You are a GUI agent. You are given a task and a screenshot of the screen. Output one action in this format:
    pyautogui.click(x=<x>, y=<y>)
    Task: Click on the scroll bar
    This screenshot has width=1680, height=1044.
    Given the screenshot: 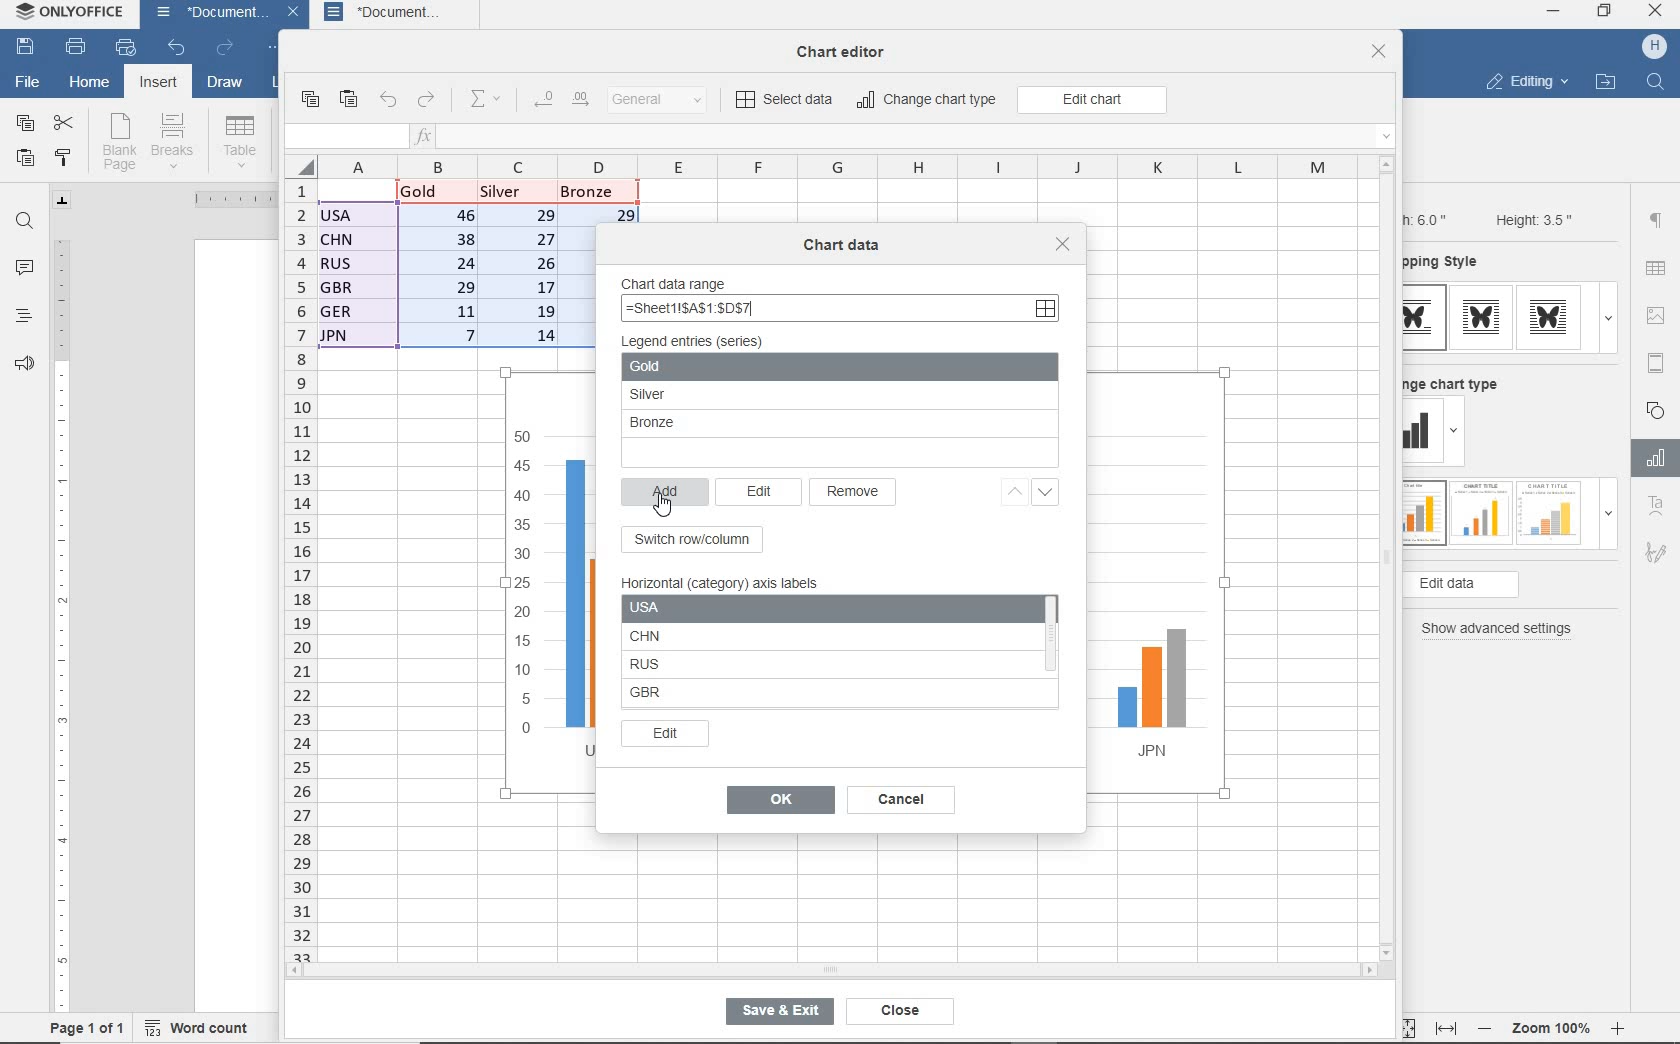 What is the action you would take?
    pyautogui.click(x=1057, y=650)
    